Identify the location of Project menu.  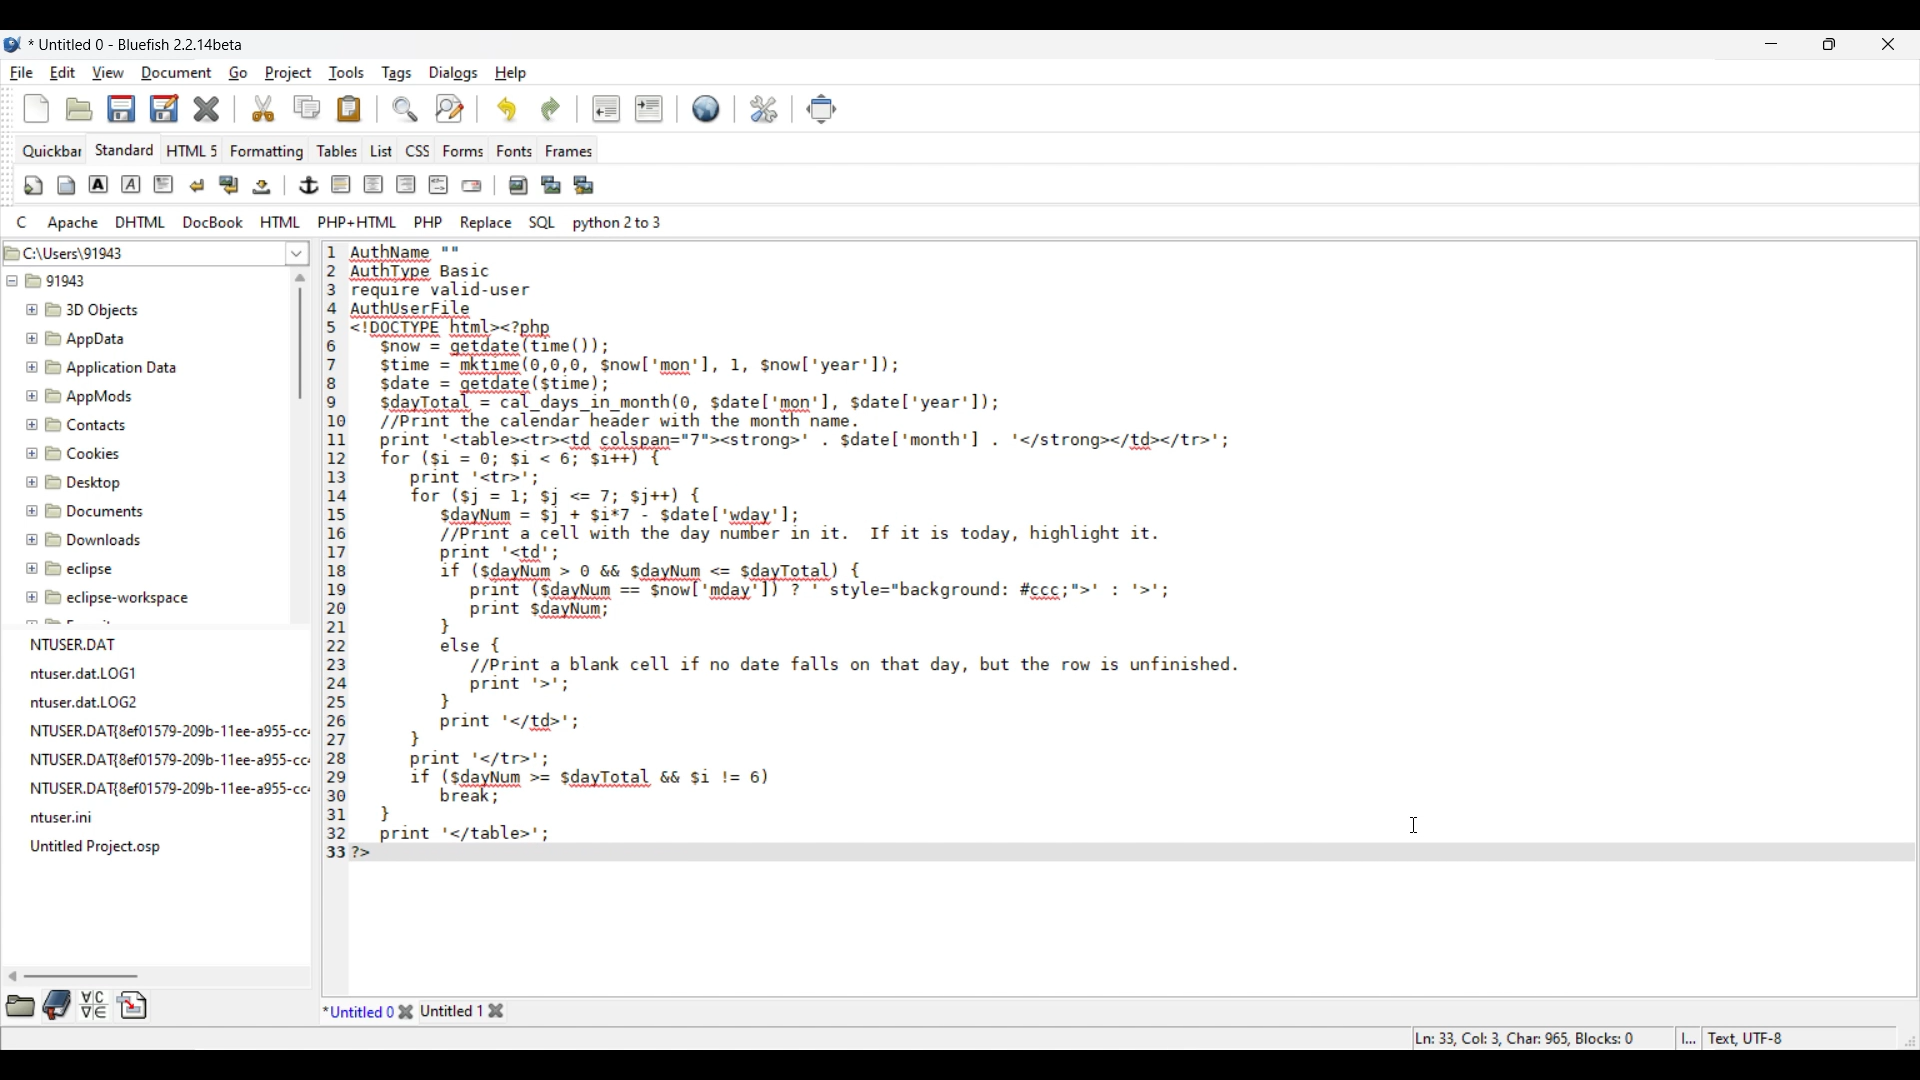
(288, 73).